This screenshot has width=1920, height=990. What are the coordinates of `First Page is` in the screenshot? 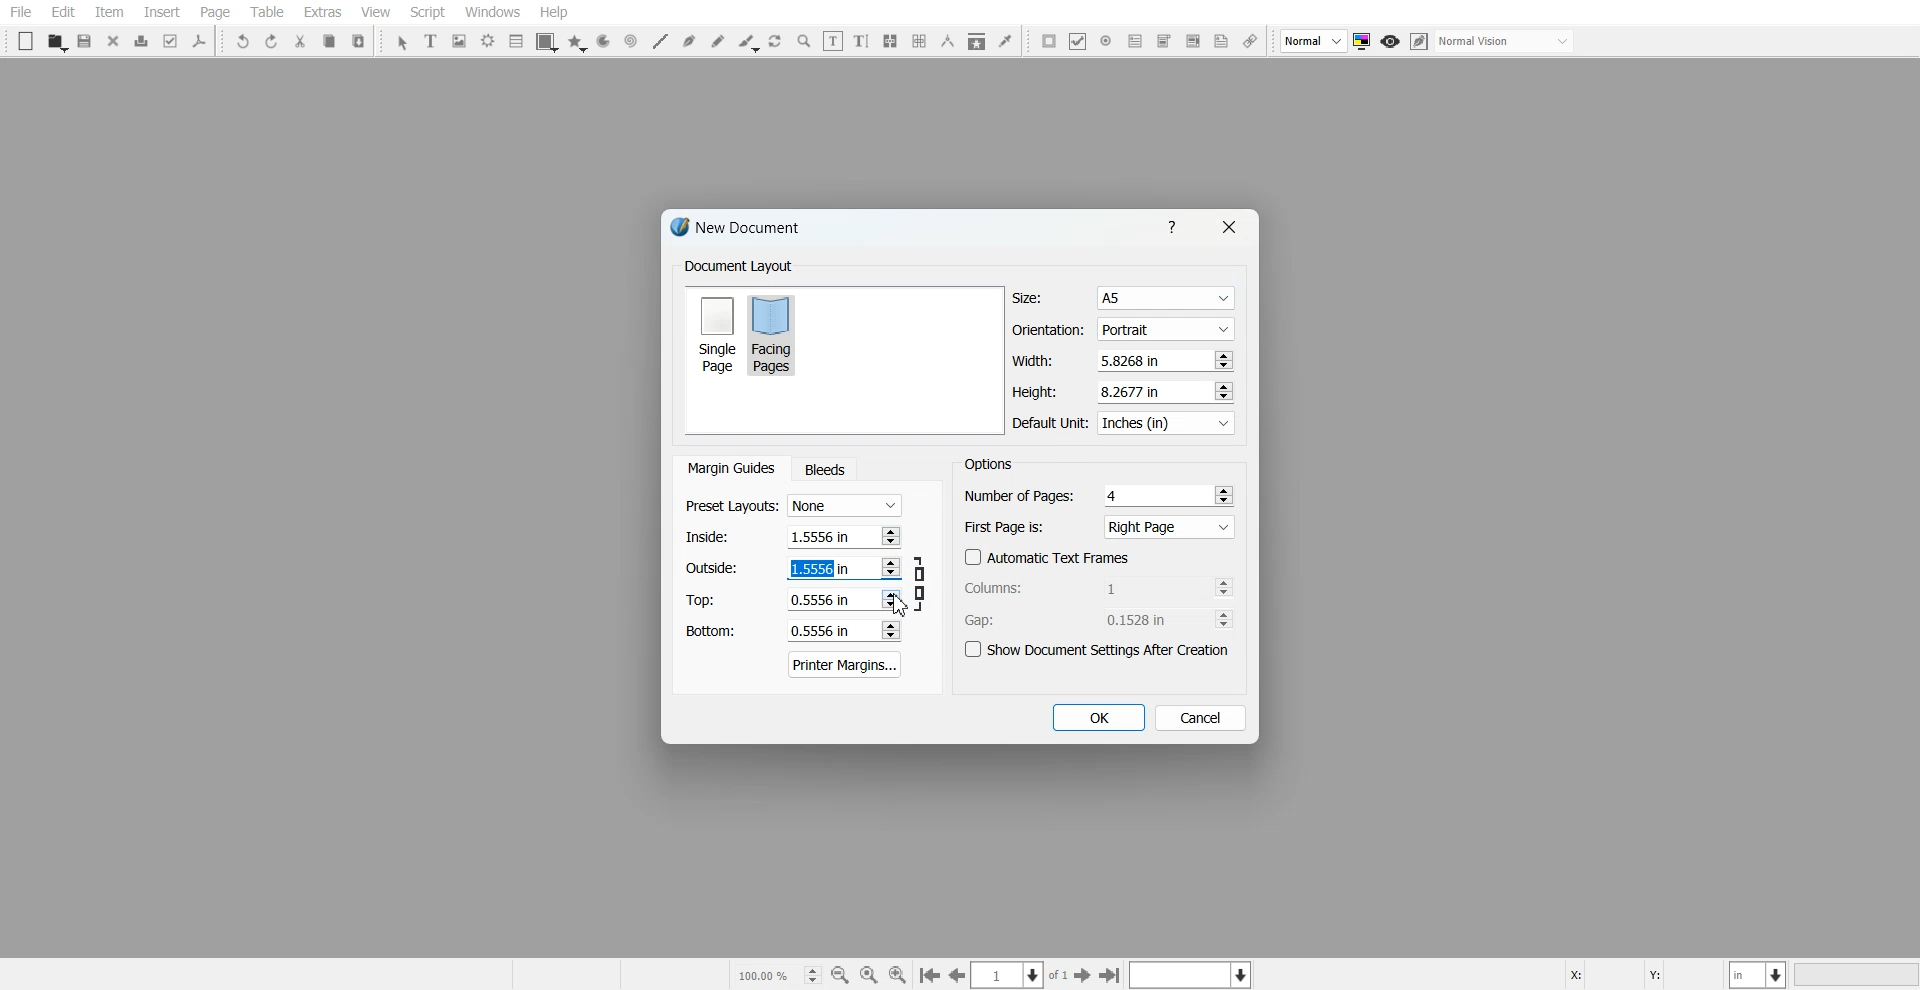 It's located at (1100, 526).